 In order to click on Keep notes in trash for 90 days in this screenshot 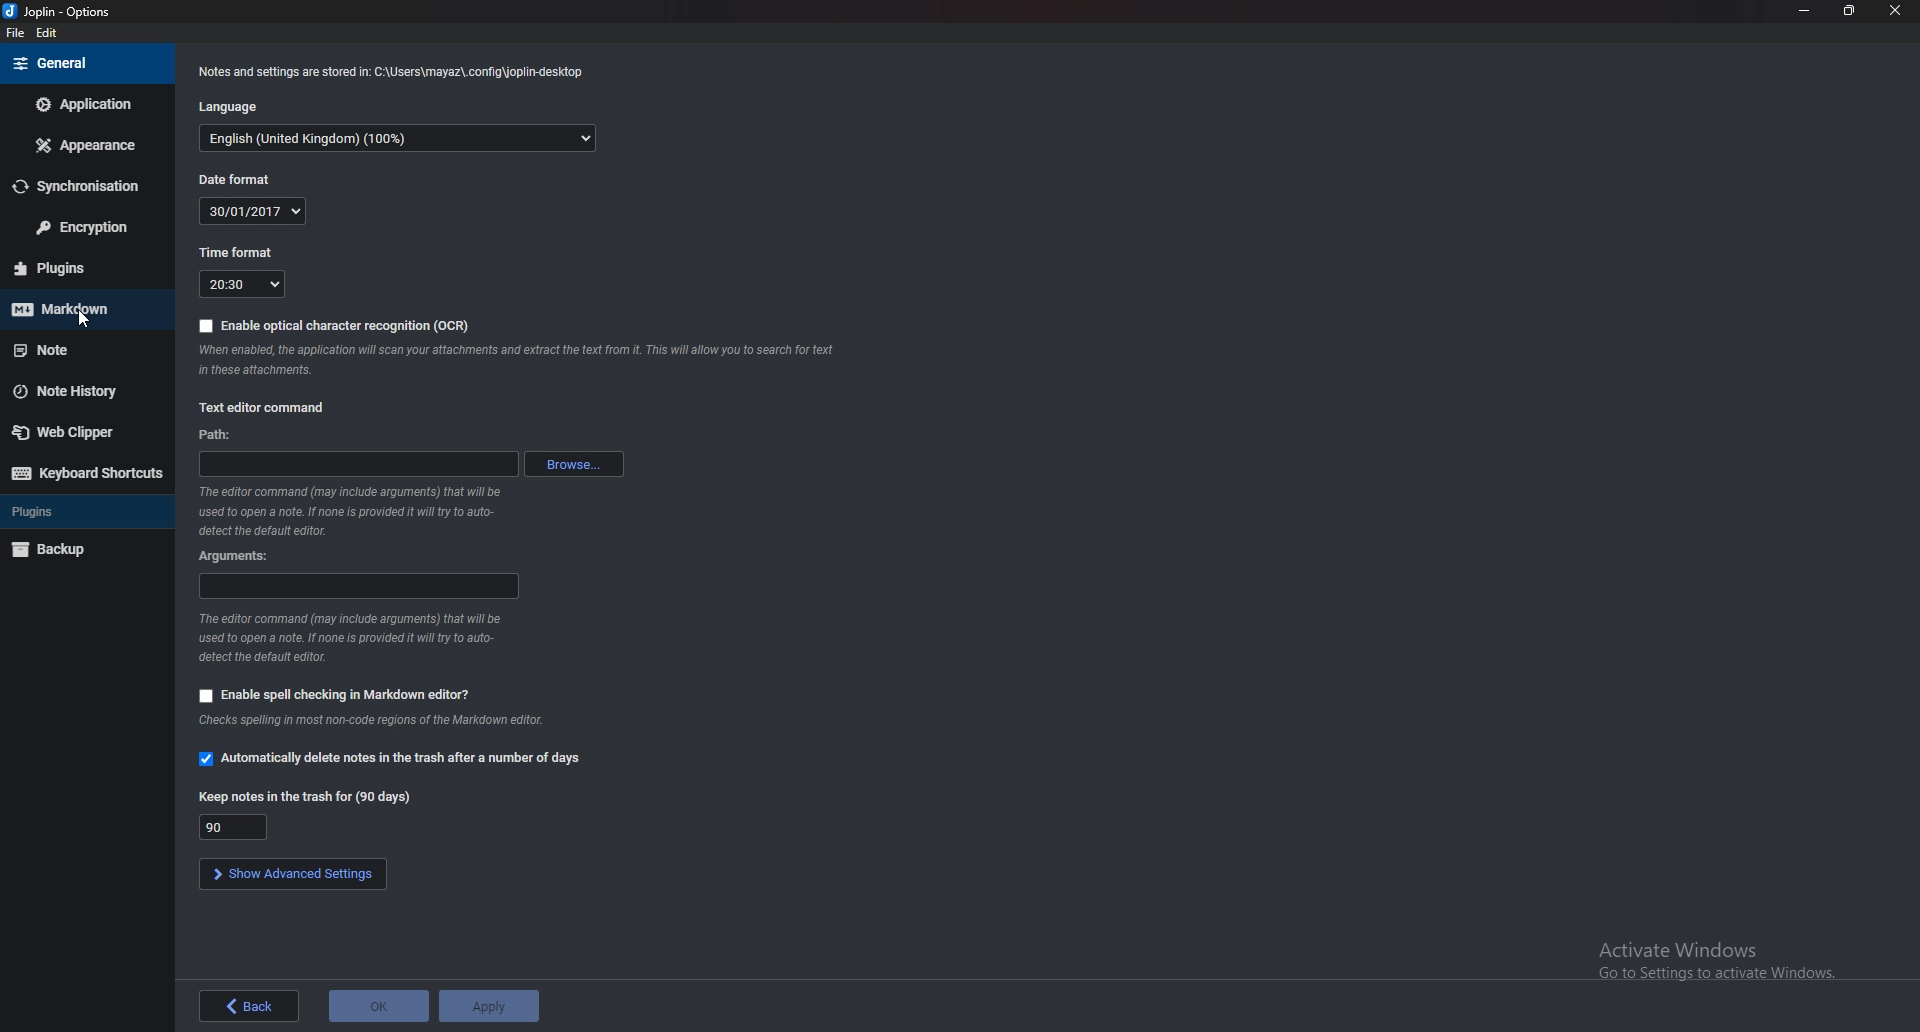, I will do `click(234, 825)`.